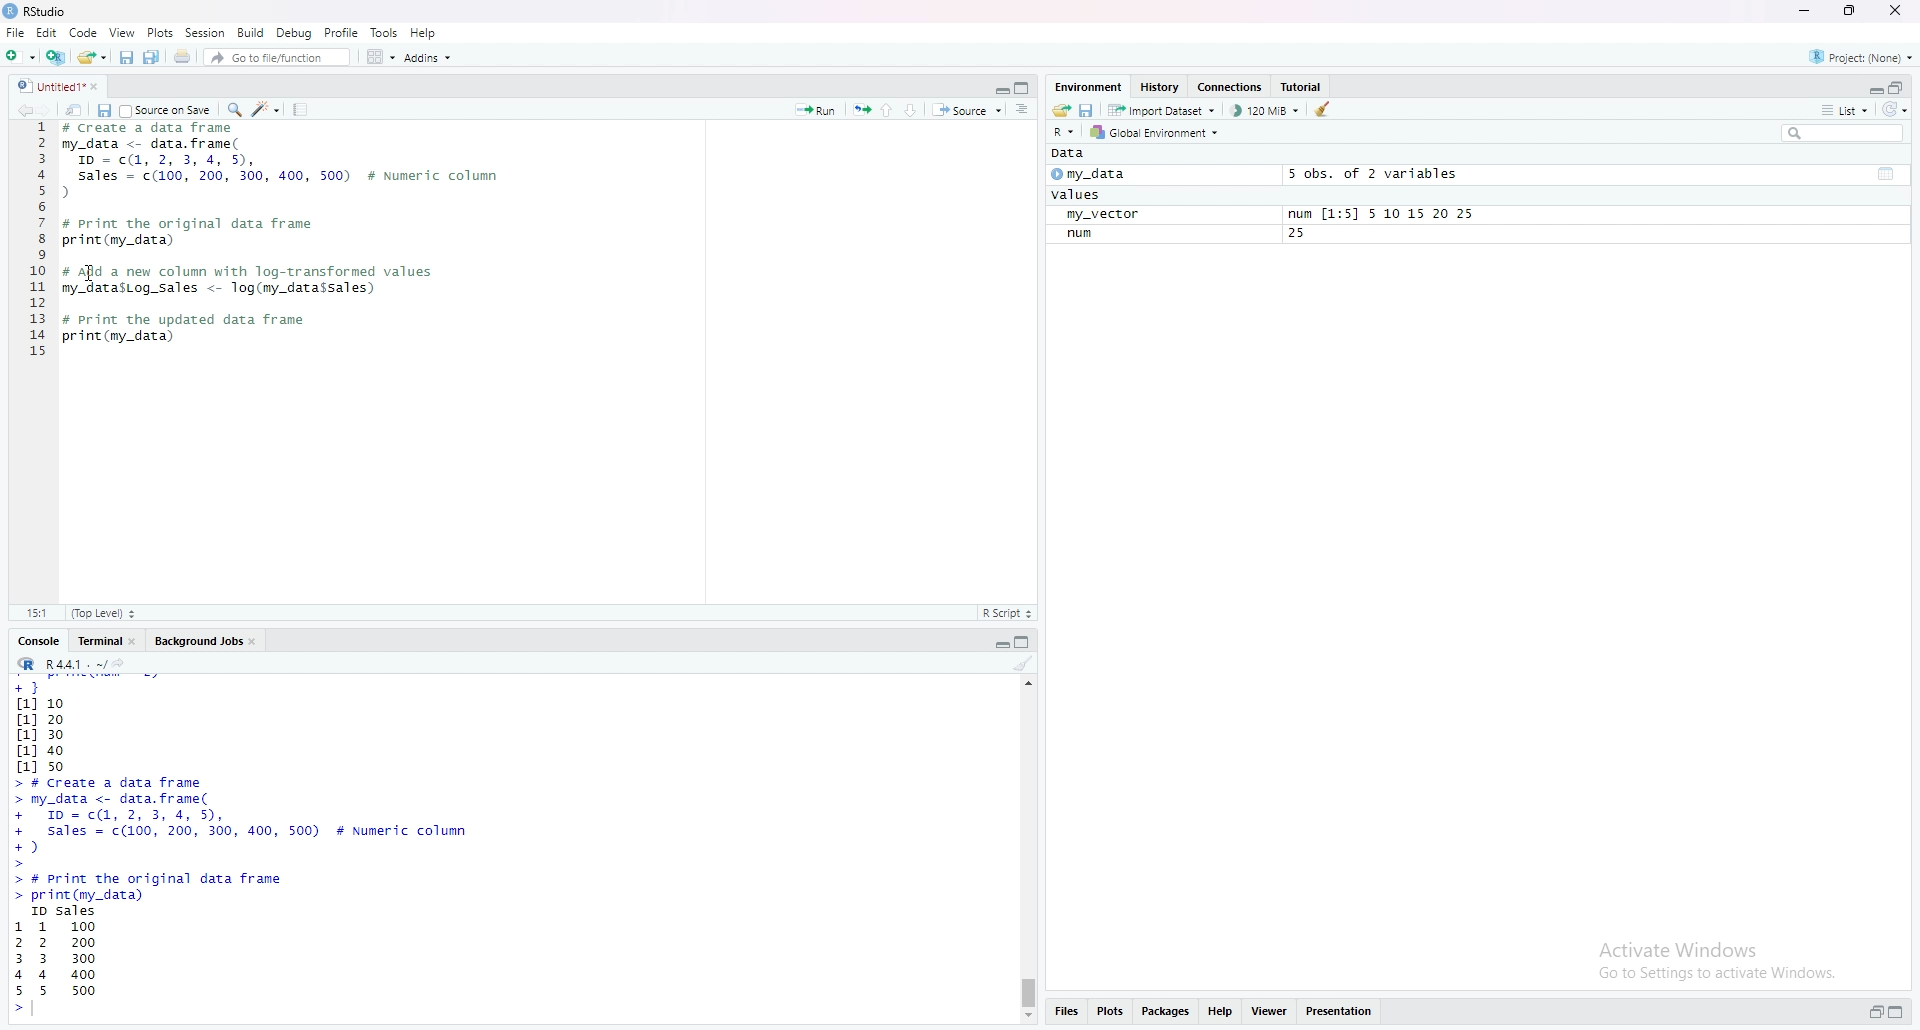  Describe the element at coordinates (48, 32) in the screenshot. I see `edit` at that location.